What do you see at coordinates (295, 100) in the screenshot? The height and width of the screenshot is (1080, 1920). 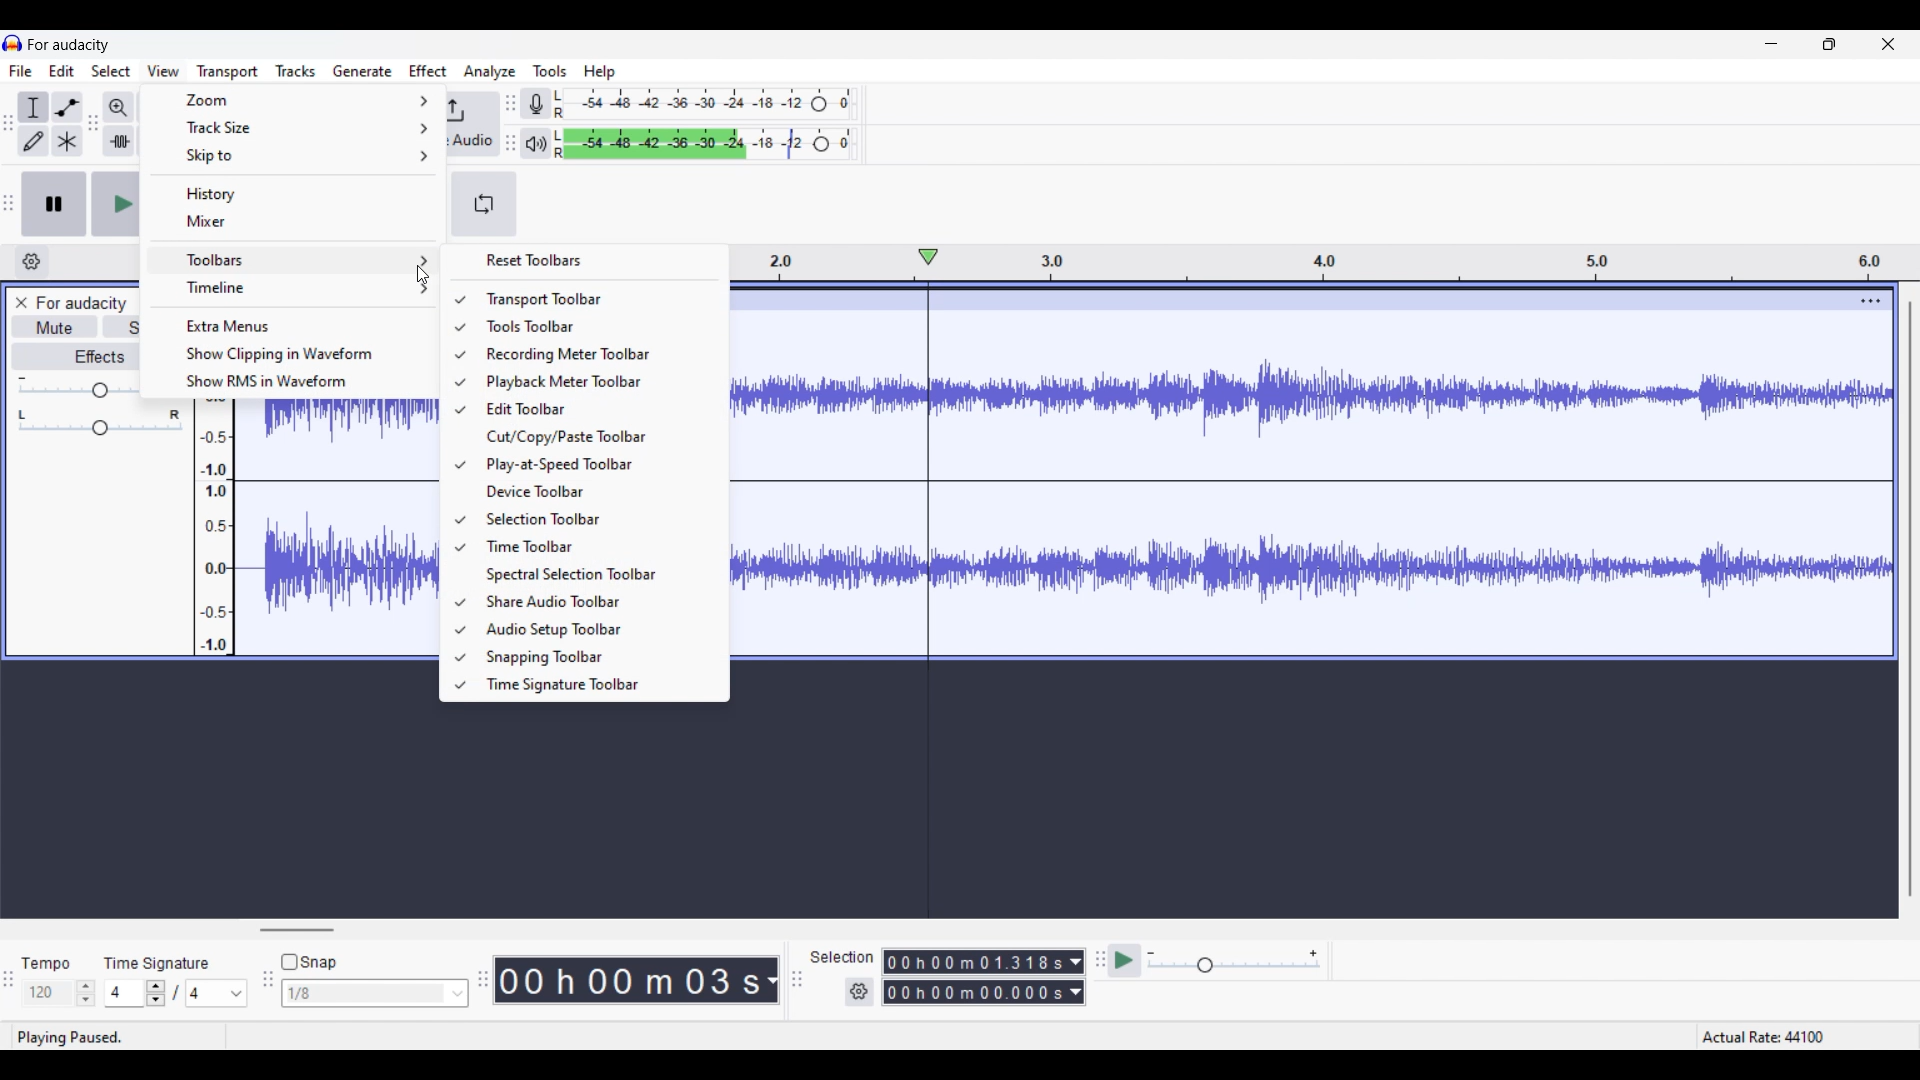 I see `Zoom options` at bounding box center [295, 100].